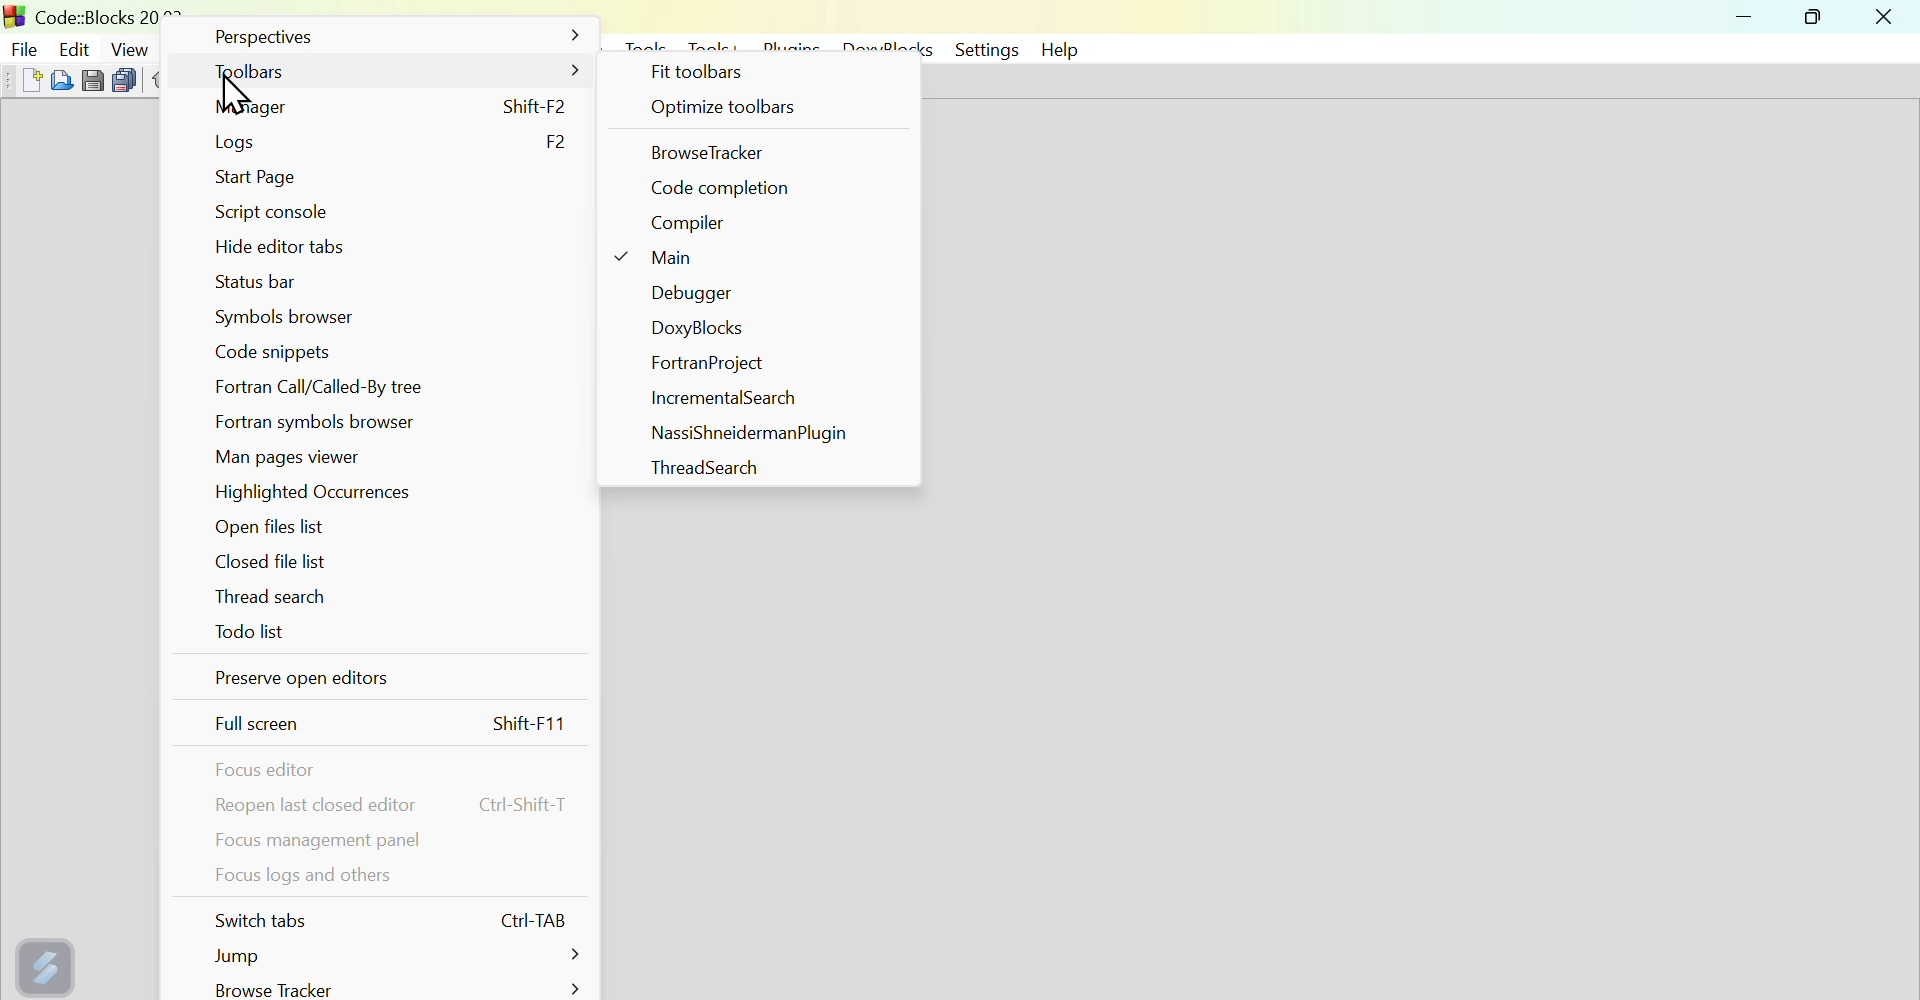 The image size is (1920, 1000). I want to click on Preserve open editors, so click(379, 684).